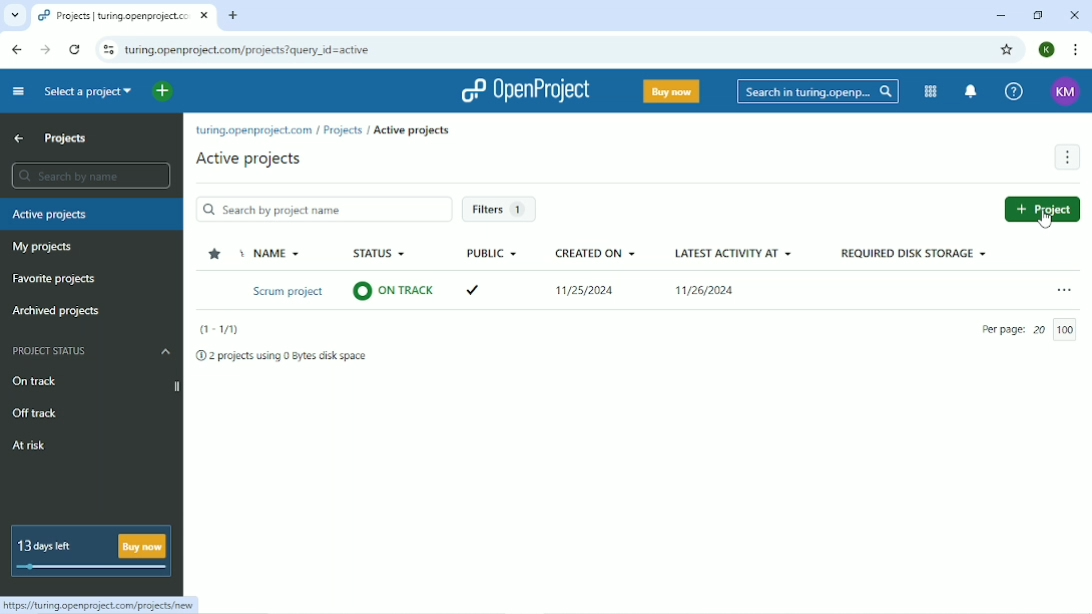 The image size is (1092, 614). Describe the element at coordinates (734, 251) in the screenshot. I see `Latest activity at` at that location.